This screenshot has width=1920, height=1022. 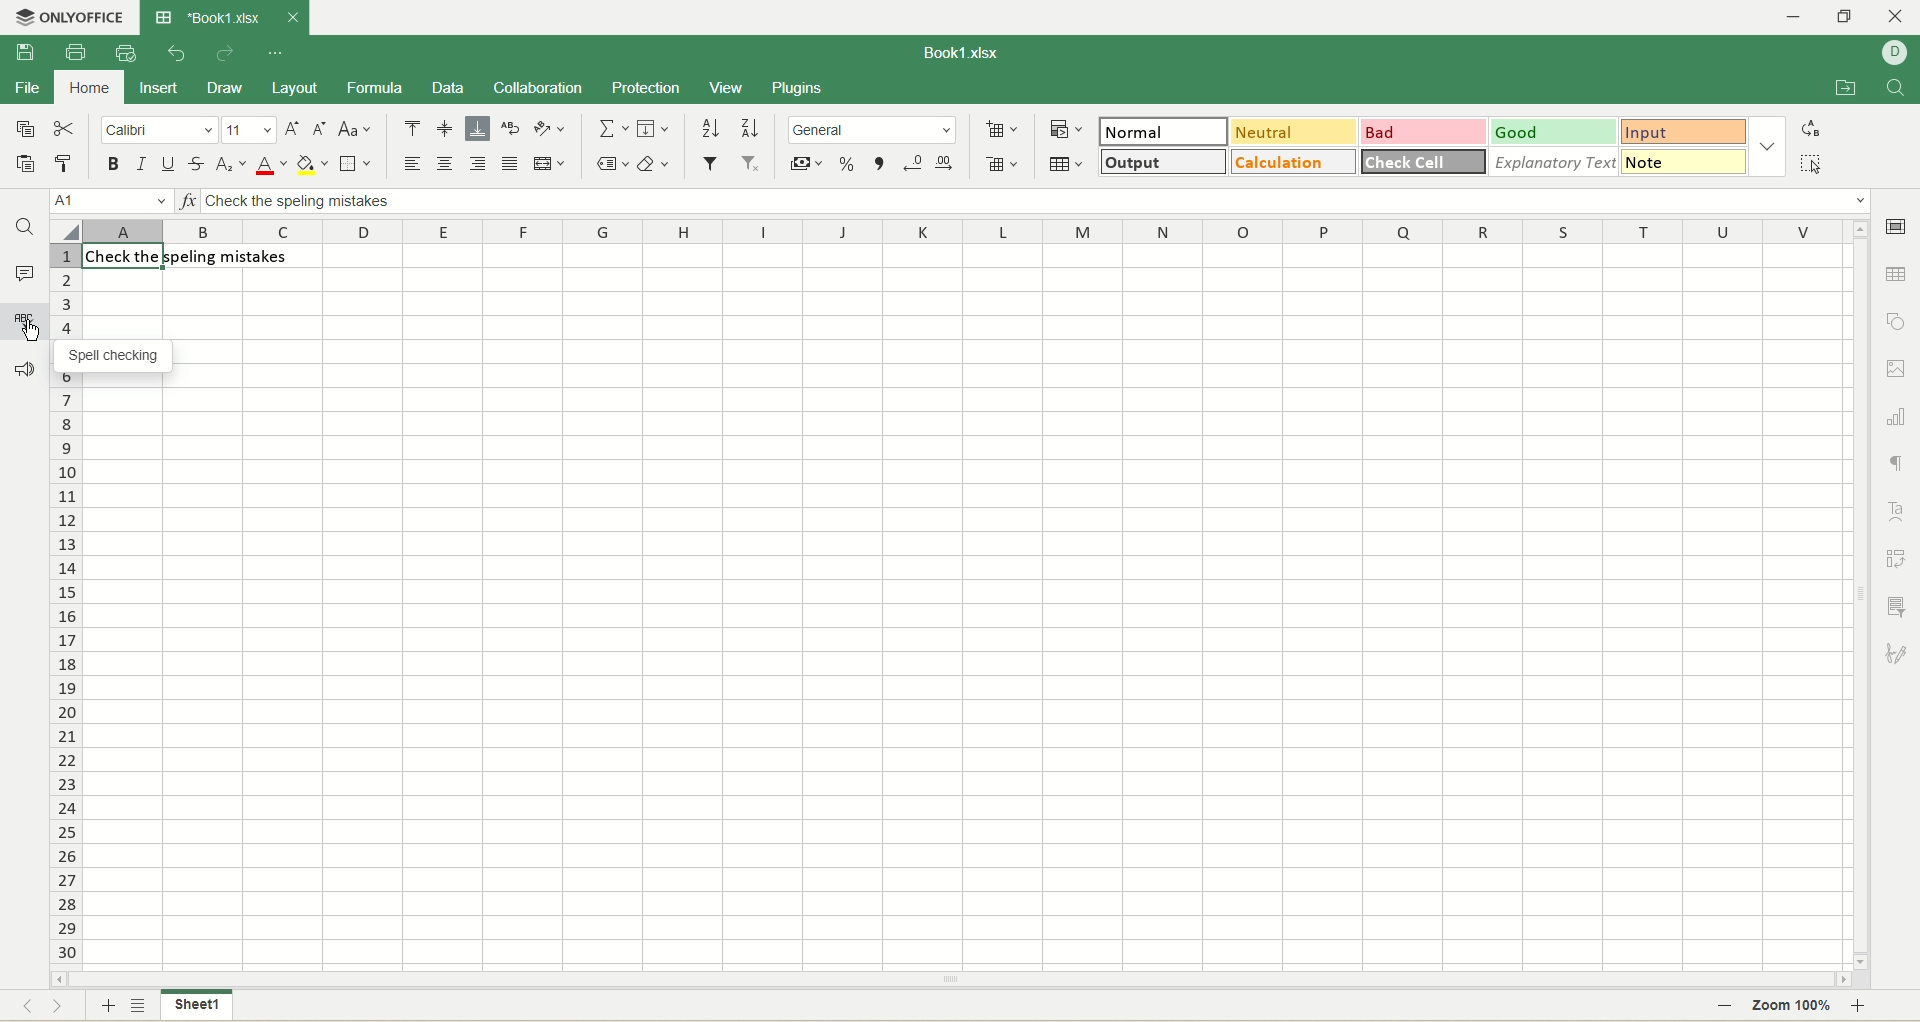 What do you see at coordinates (550, 162) in the screenshot?
I see `merge and center` at bounding box center [550, 162].